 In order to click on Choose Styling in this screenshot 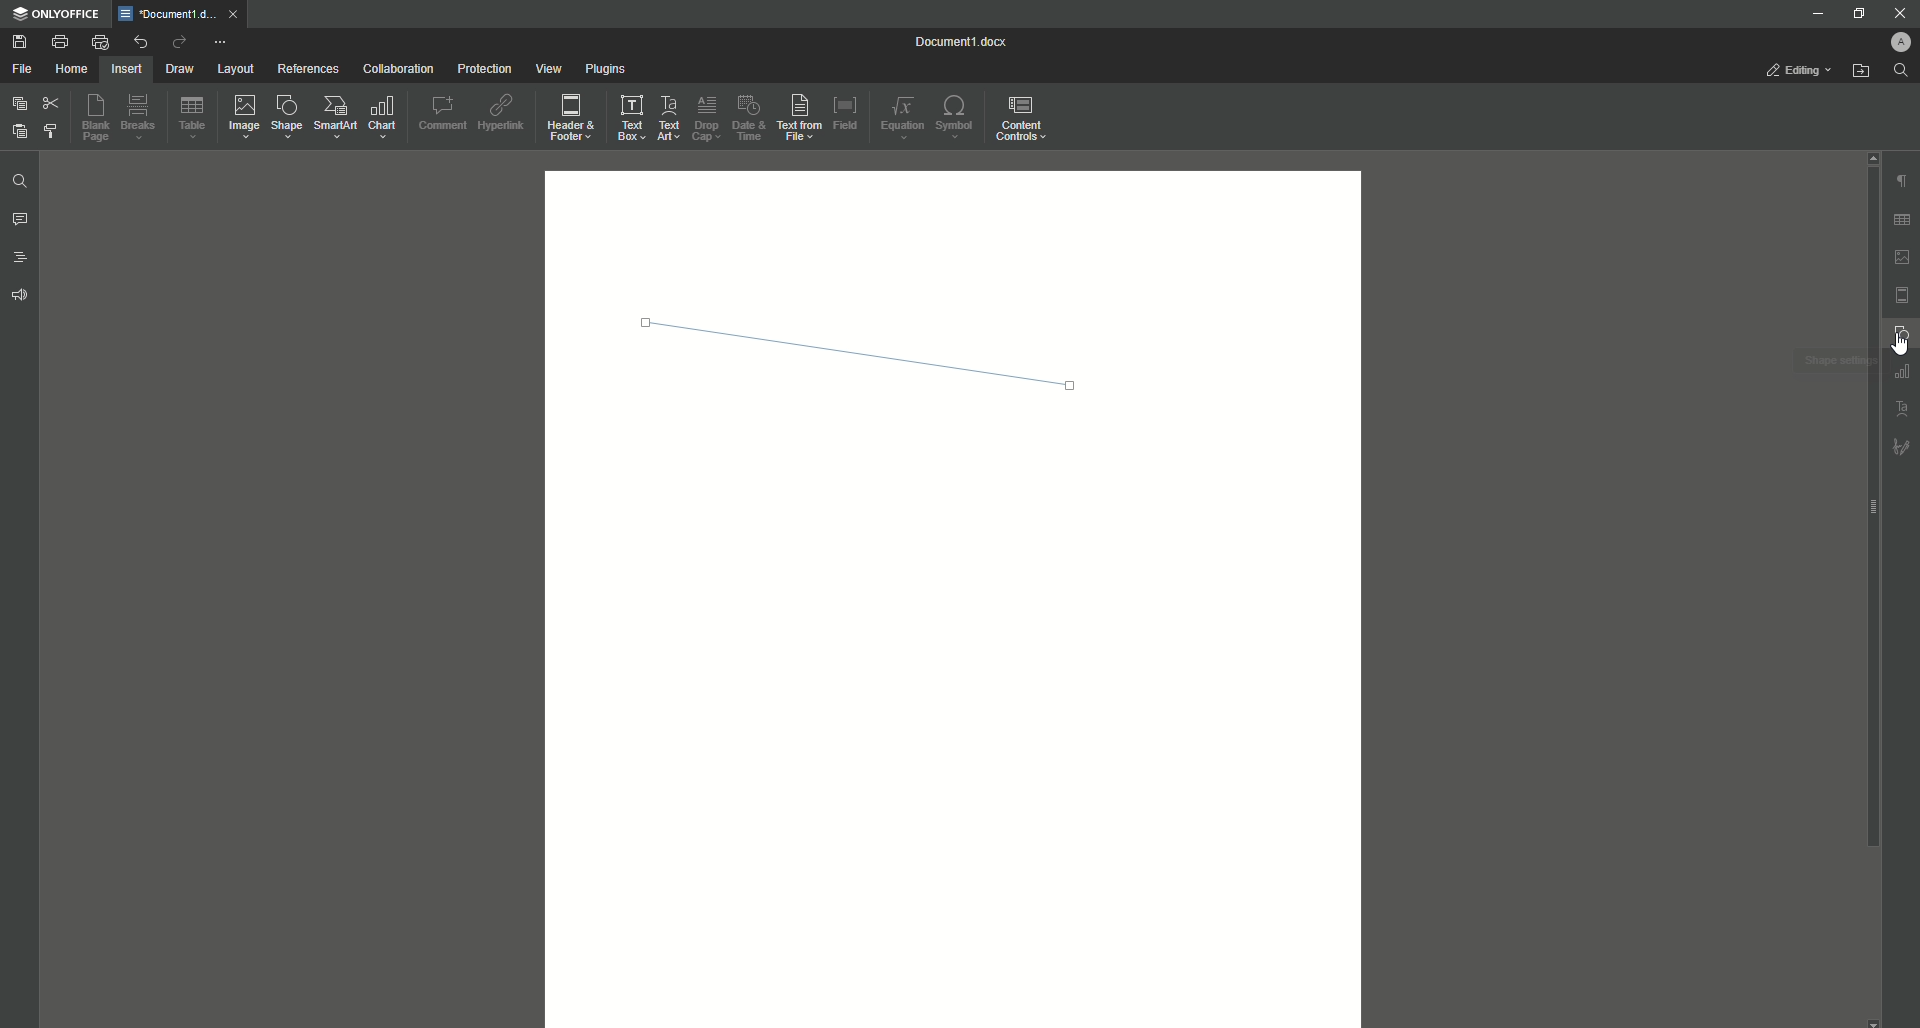, I will do `click(53, 133)`.